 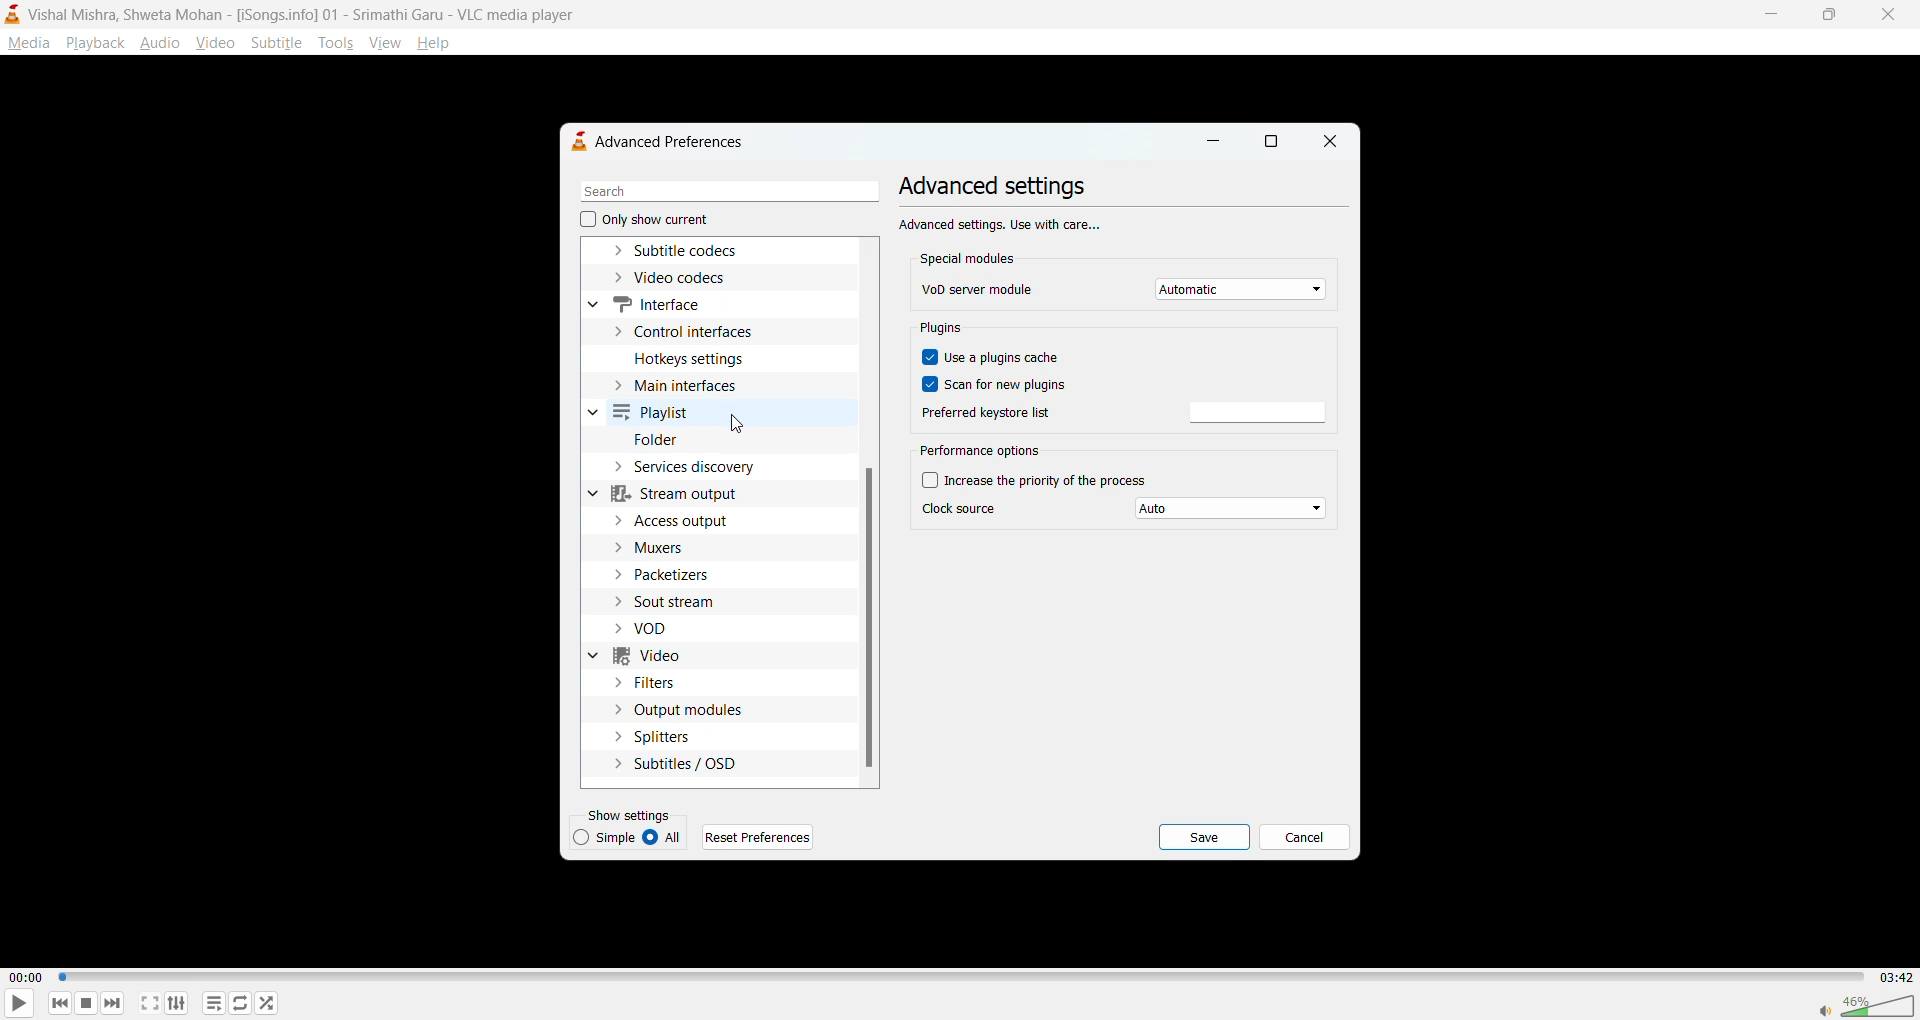 What do you see at coordinates (761, 837) in the screenshot?
I see `reset preferences` at bounding box center [761, 837].